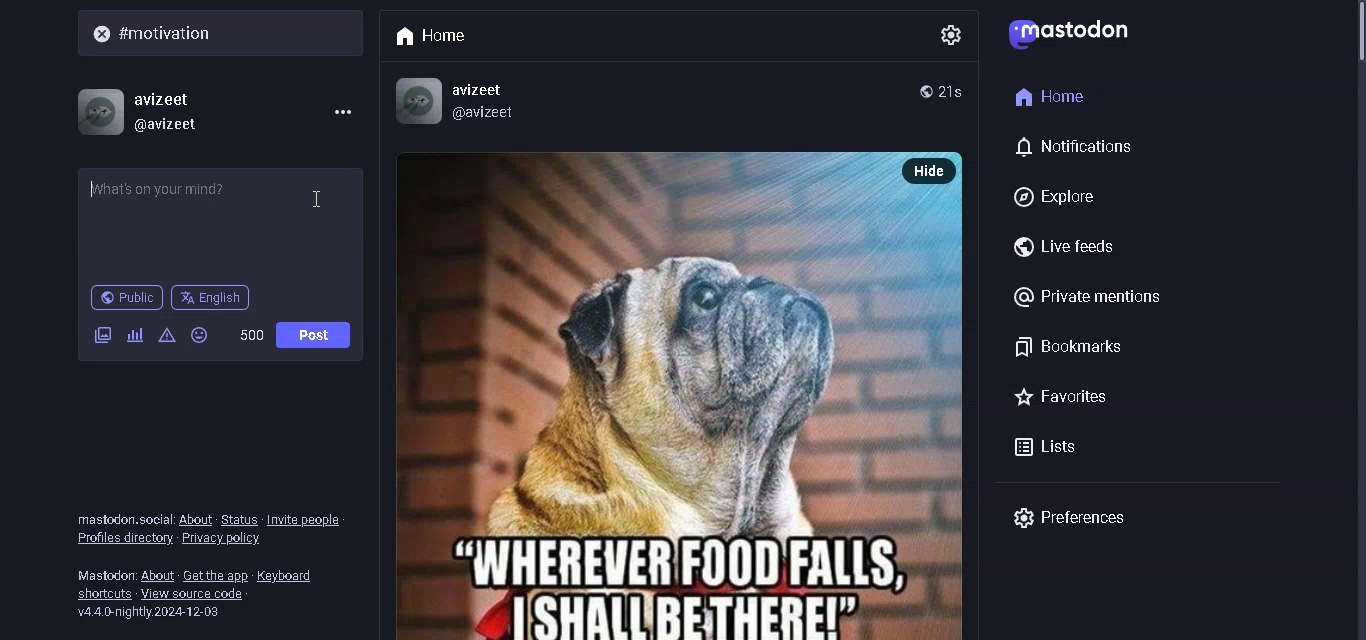 This screenshot has width=1366, height=640. Describe the element at coordinates (195, 519) in the screenshot. I see `about` at that location.